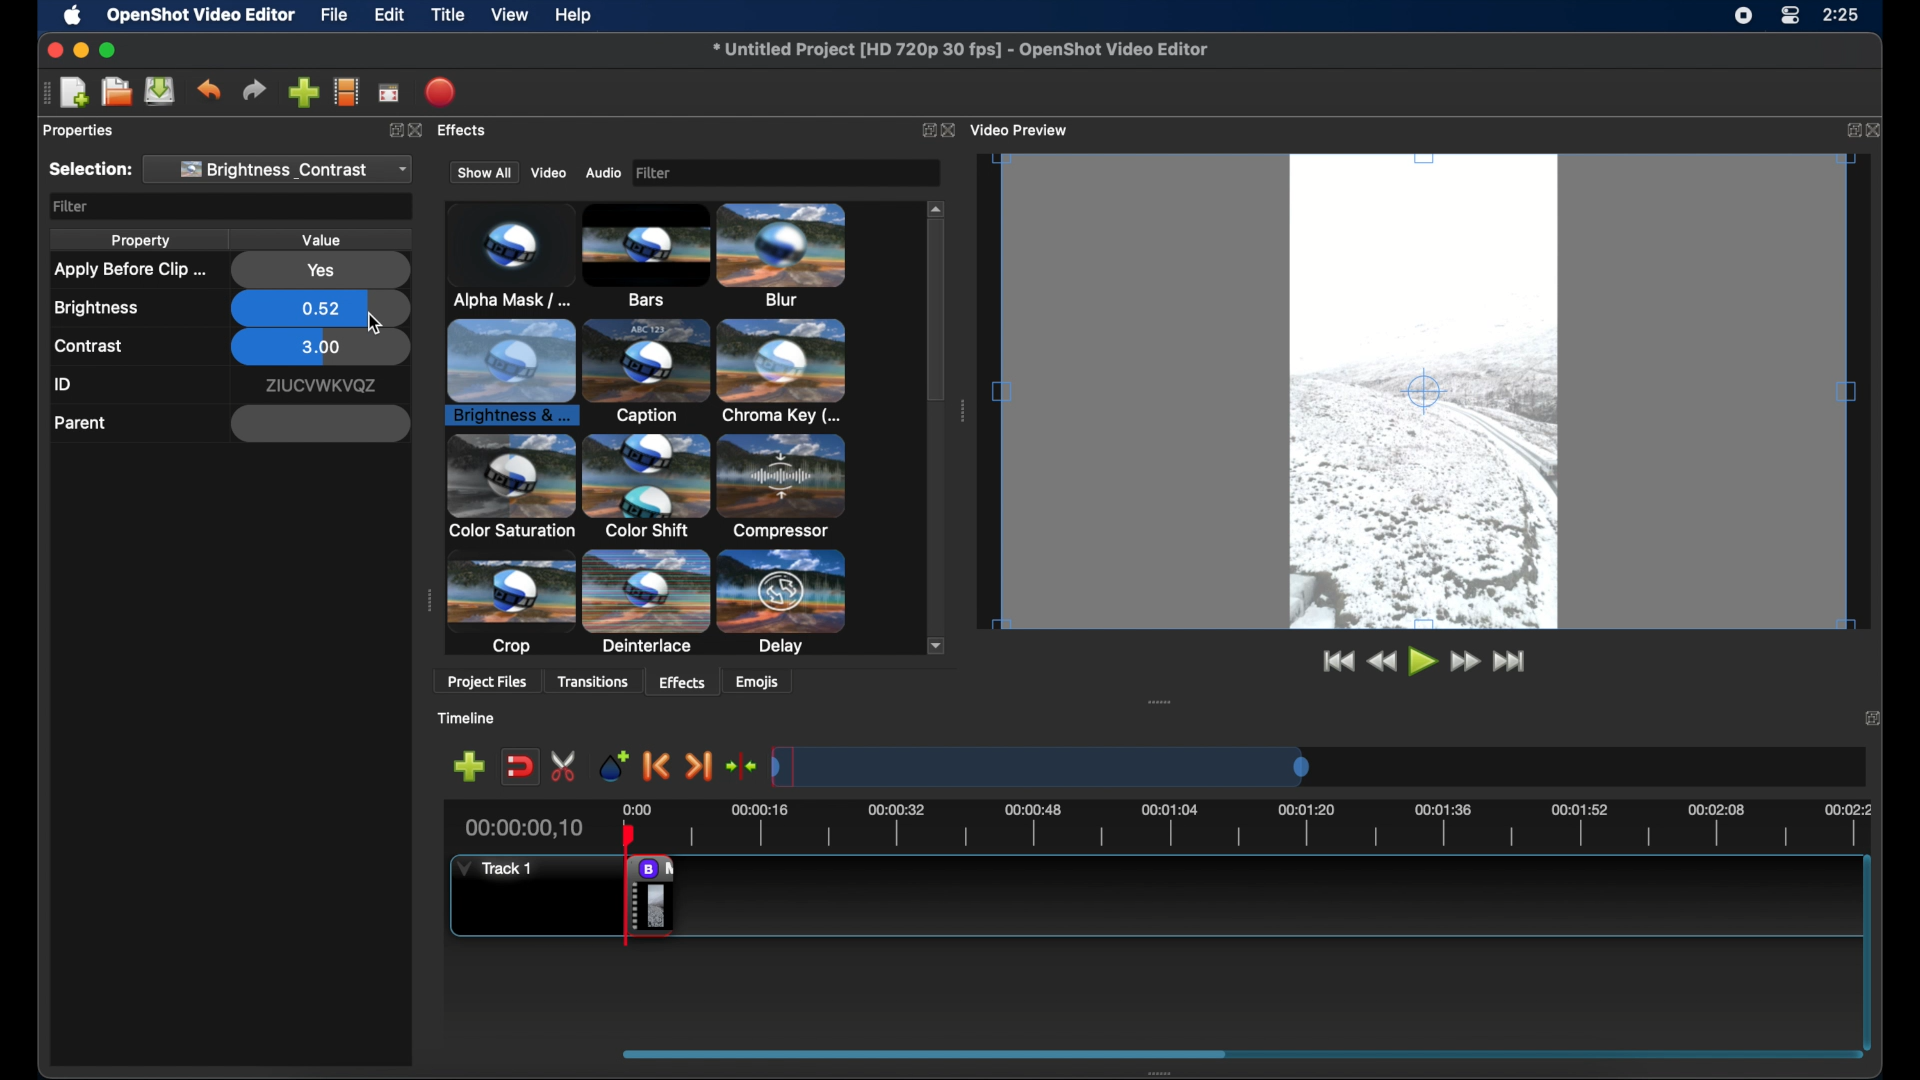 Image resolution: width=1920 pixels, height=1080 pixels. Describe the element at coordinates (768, 684) in the screenshot. I see `emojis` at that location.